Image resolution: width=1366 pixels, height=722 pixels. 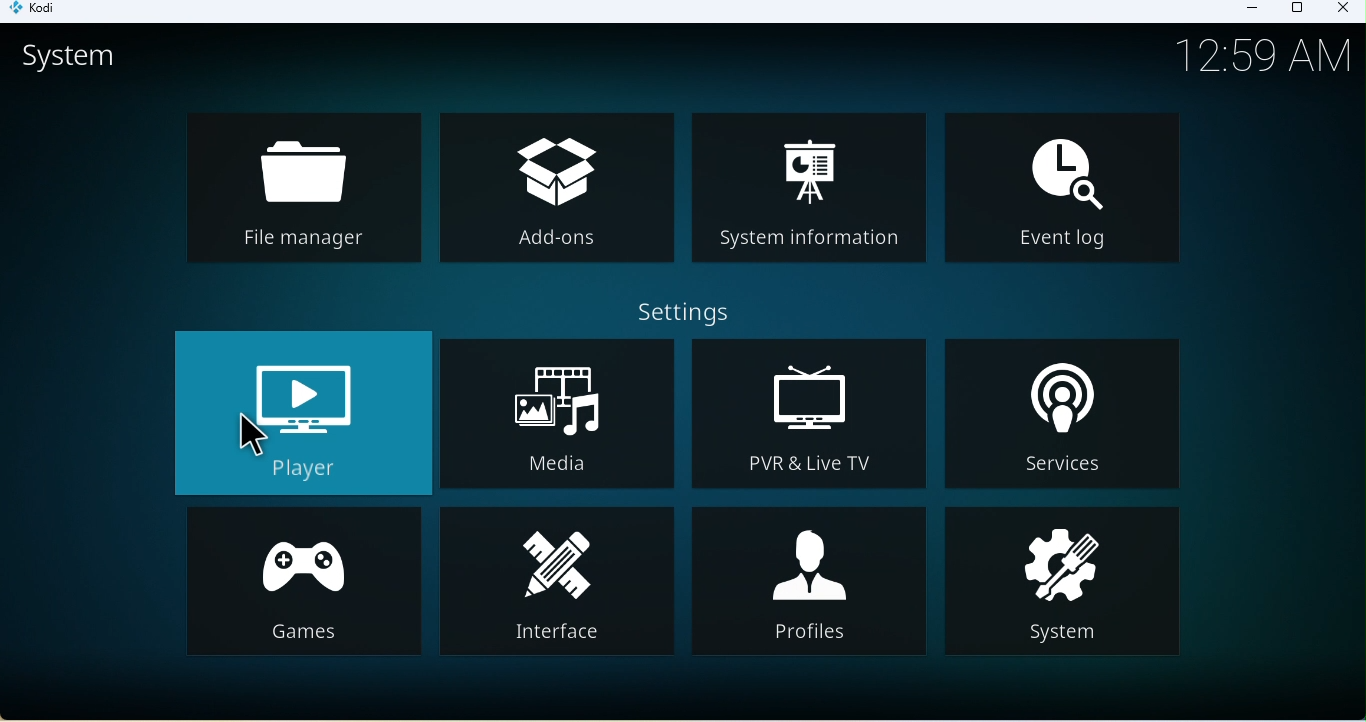 What do you see at coordinates (91, 60) in the screenshot?
I see `System` at bounding box center [91, 60].